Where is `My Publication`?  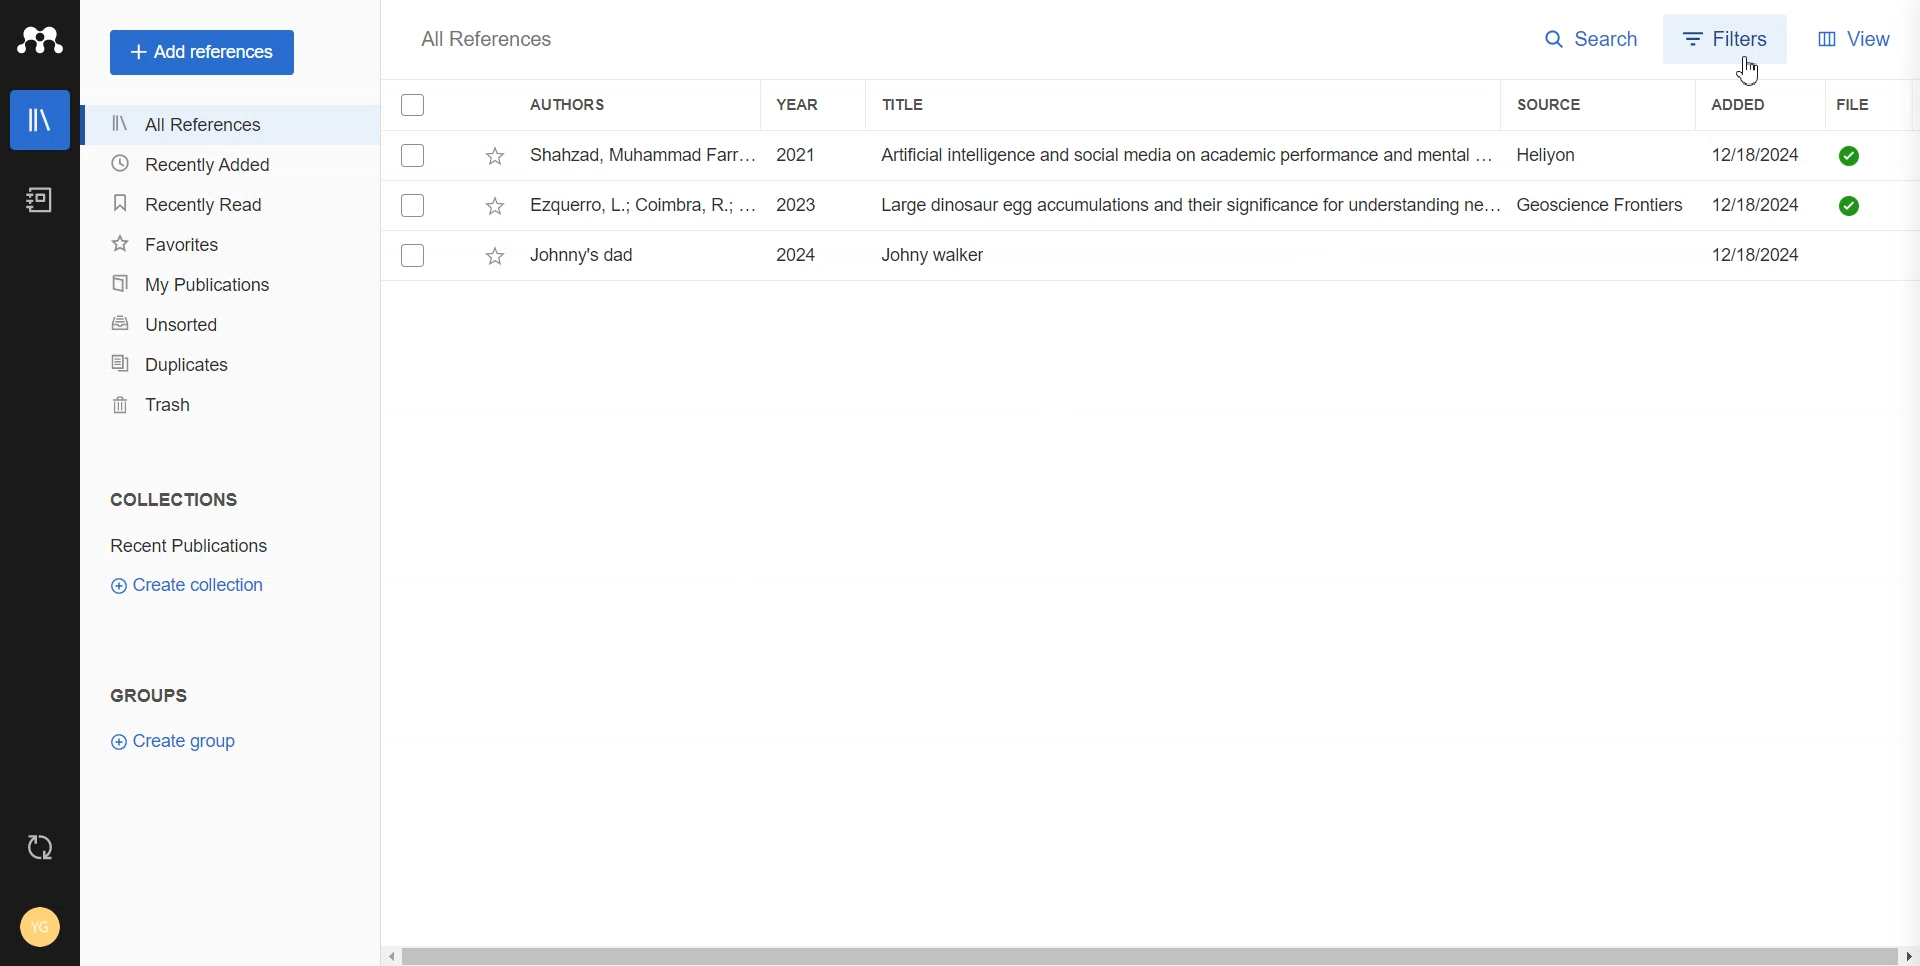
My Publication is located at coordinates (224, 284).